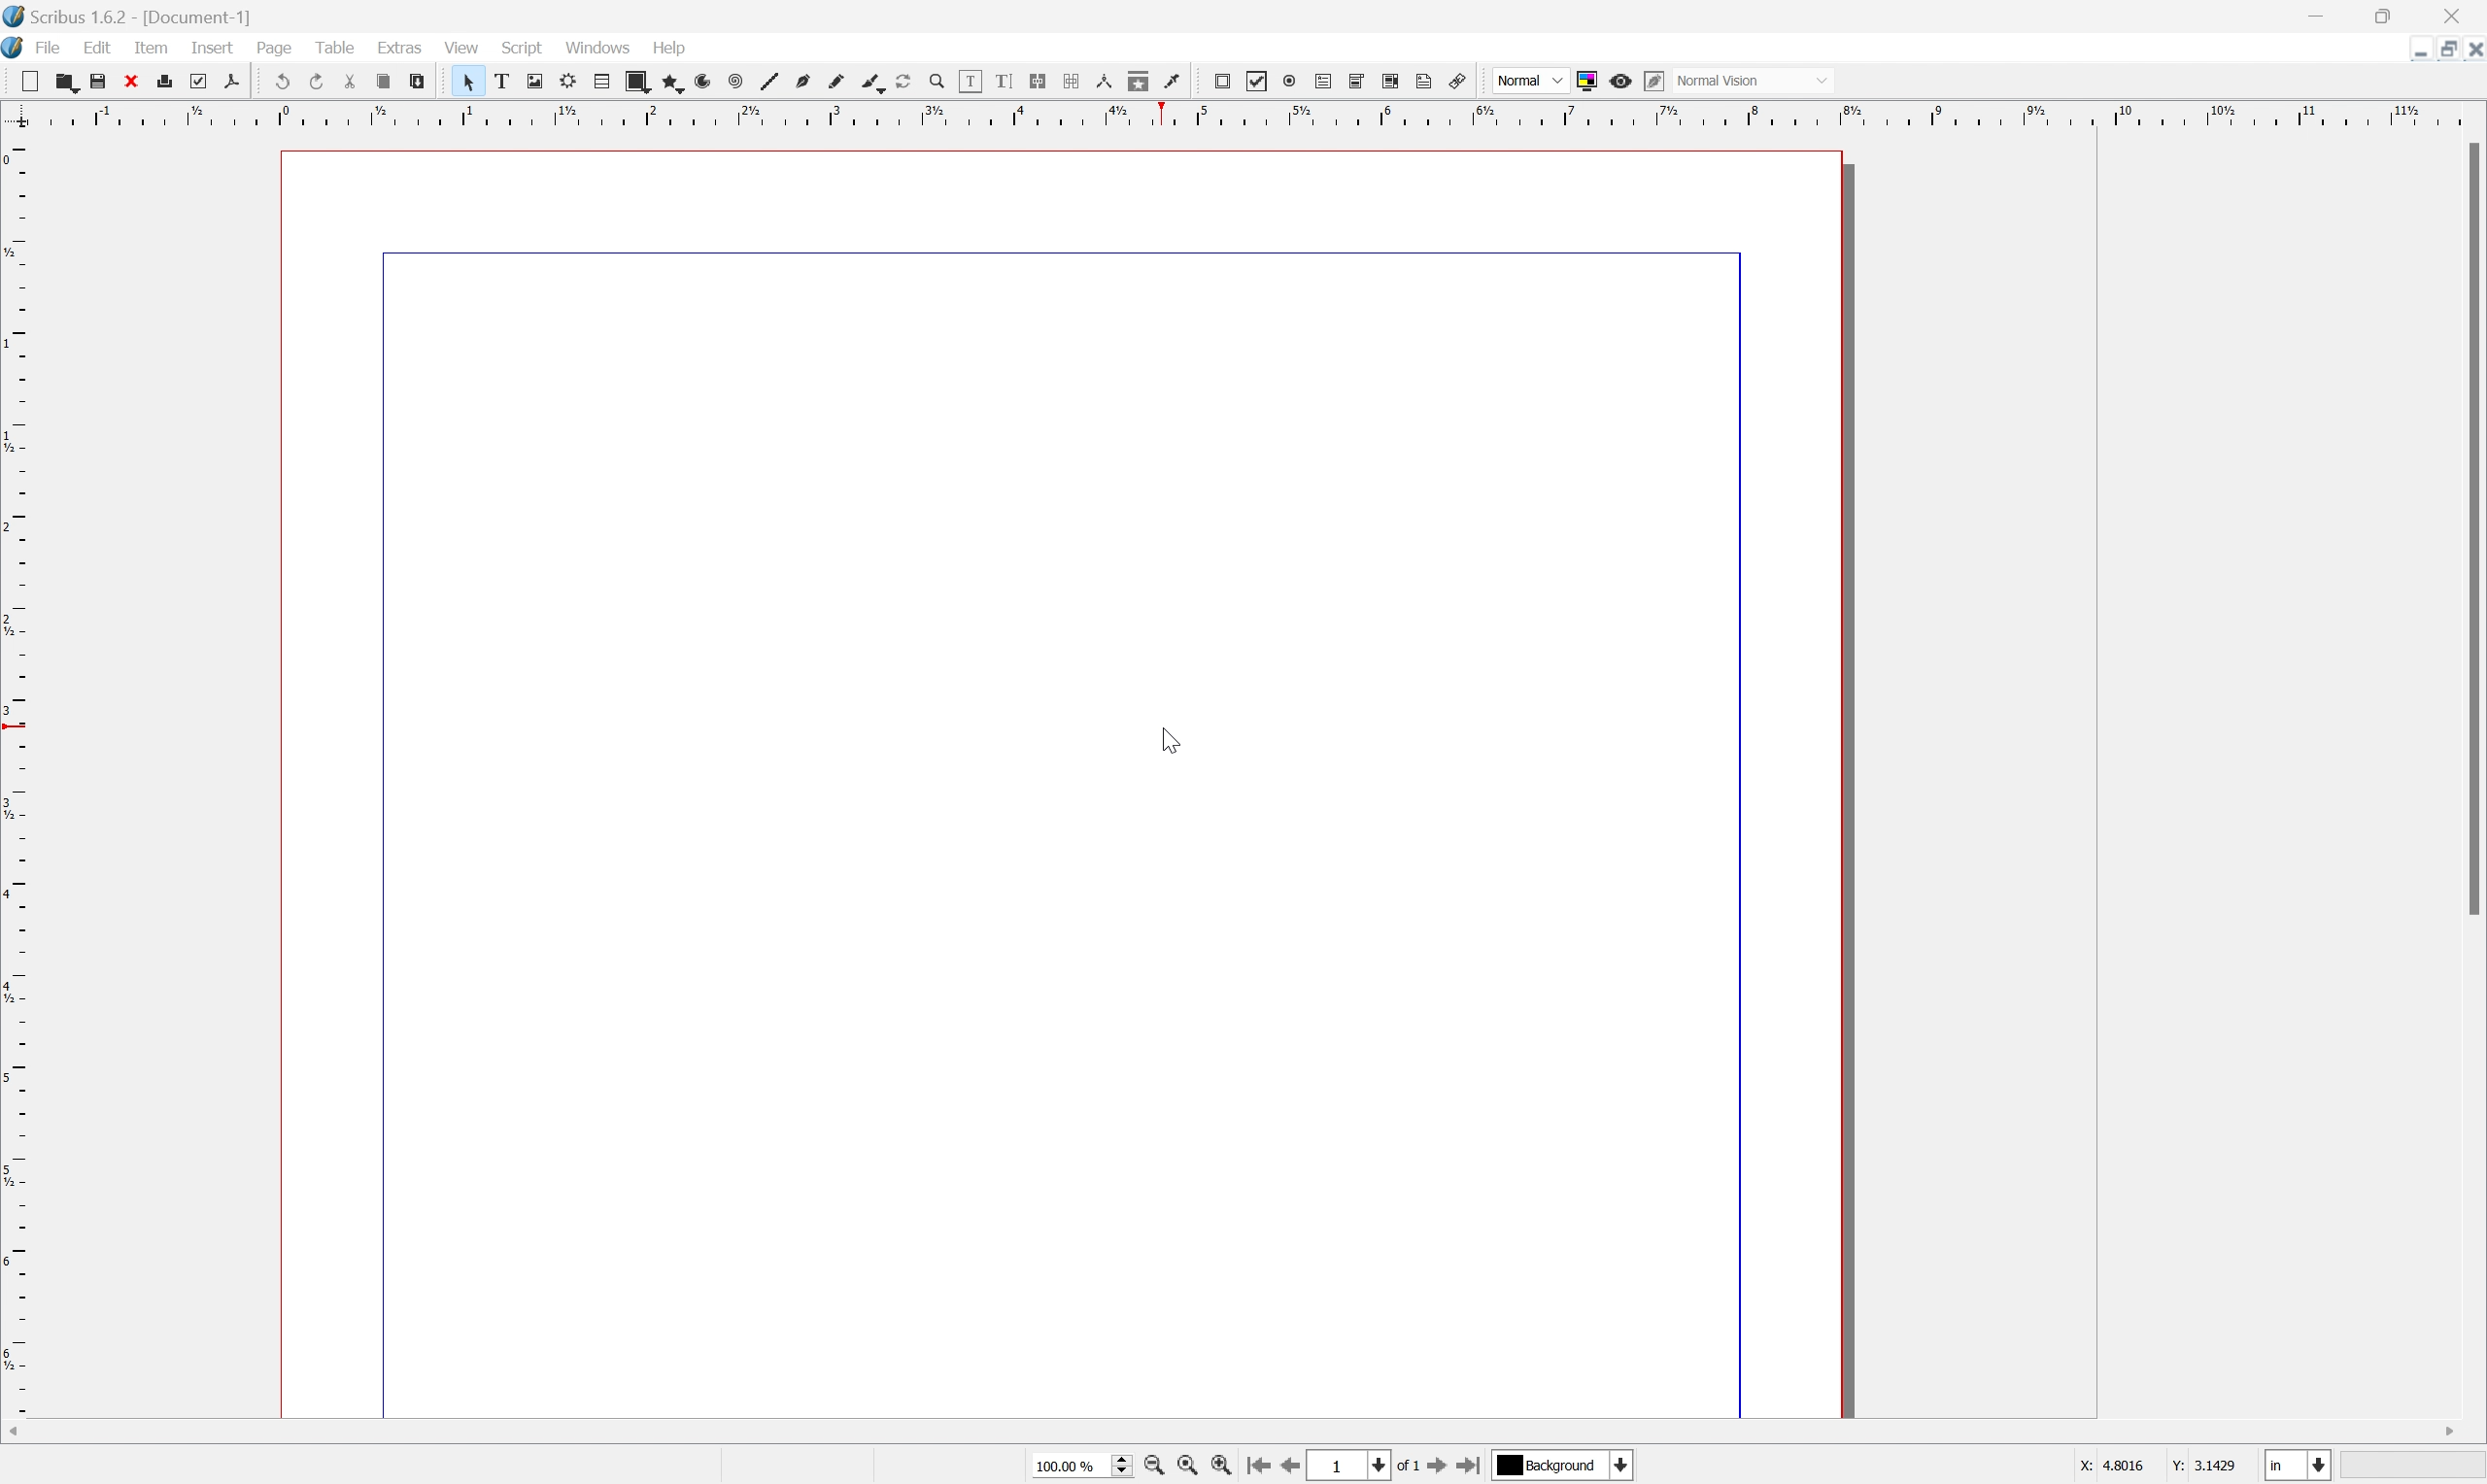 Image resolution: width=2487 pixels, height=1484 pixels. Describe the element at coordinates (2158, 1470) in the screenshot. I see `coordinates` at that location.